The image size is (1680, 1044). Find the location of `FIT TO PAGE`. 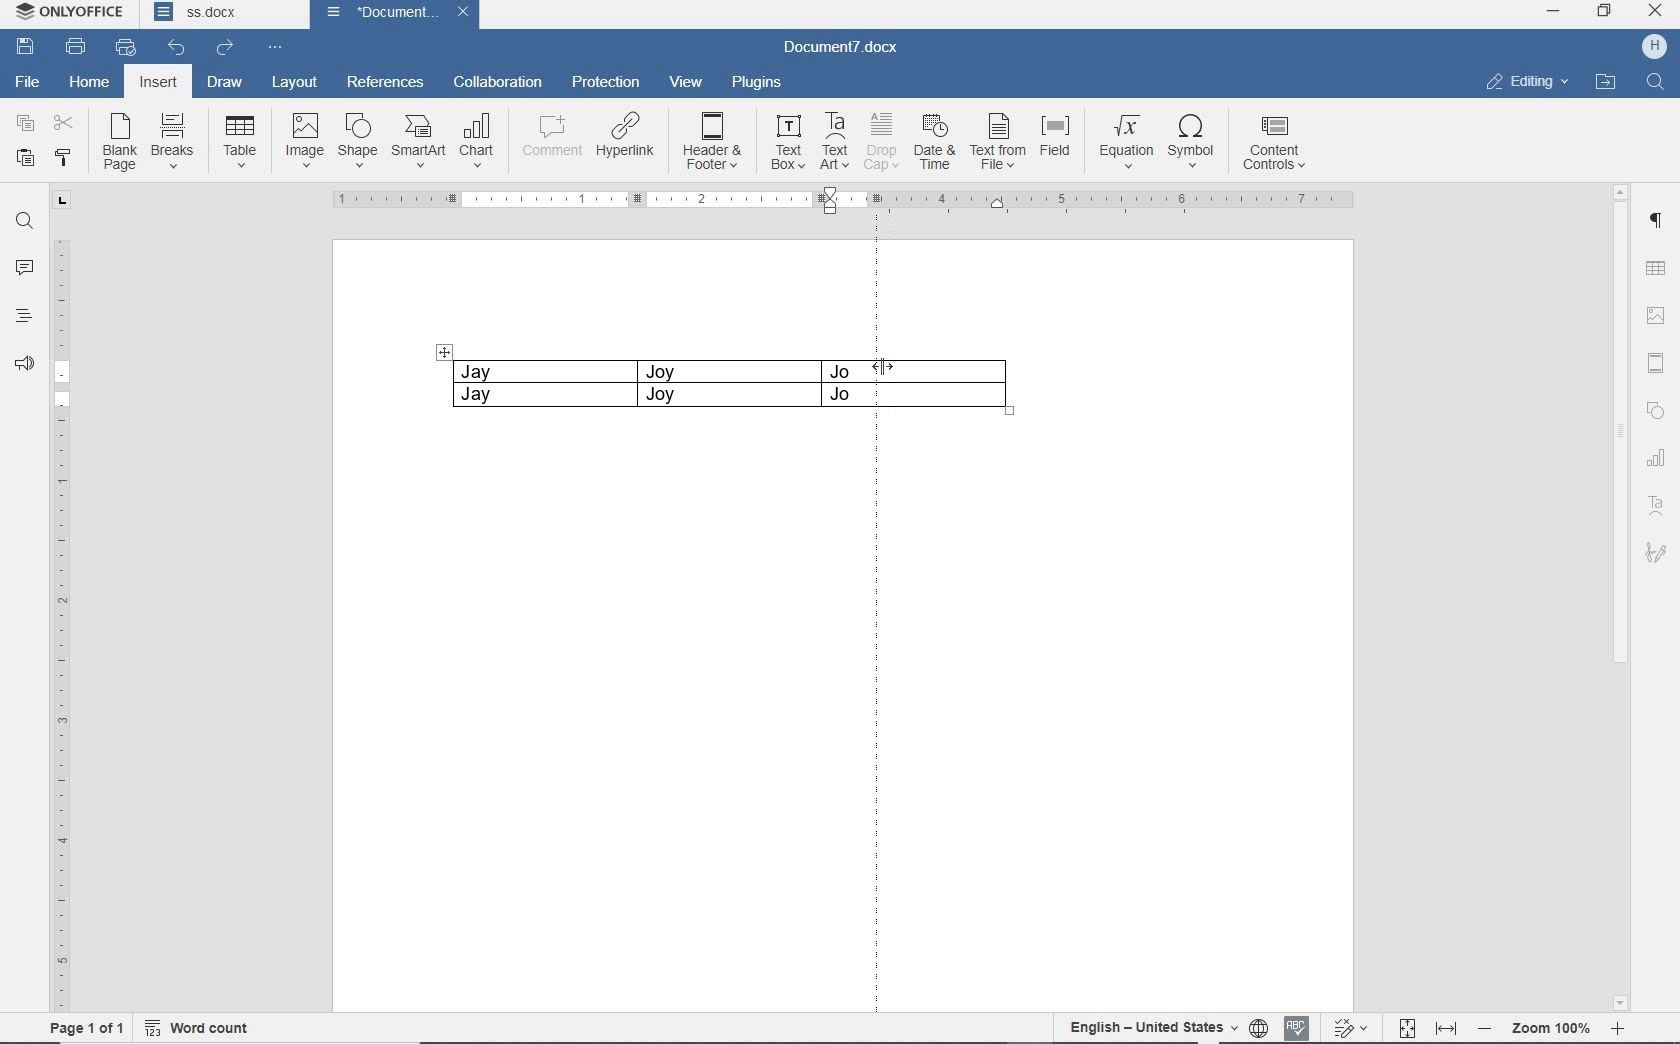

FIT TO PAGE is located at coordinates (1408, 1025).